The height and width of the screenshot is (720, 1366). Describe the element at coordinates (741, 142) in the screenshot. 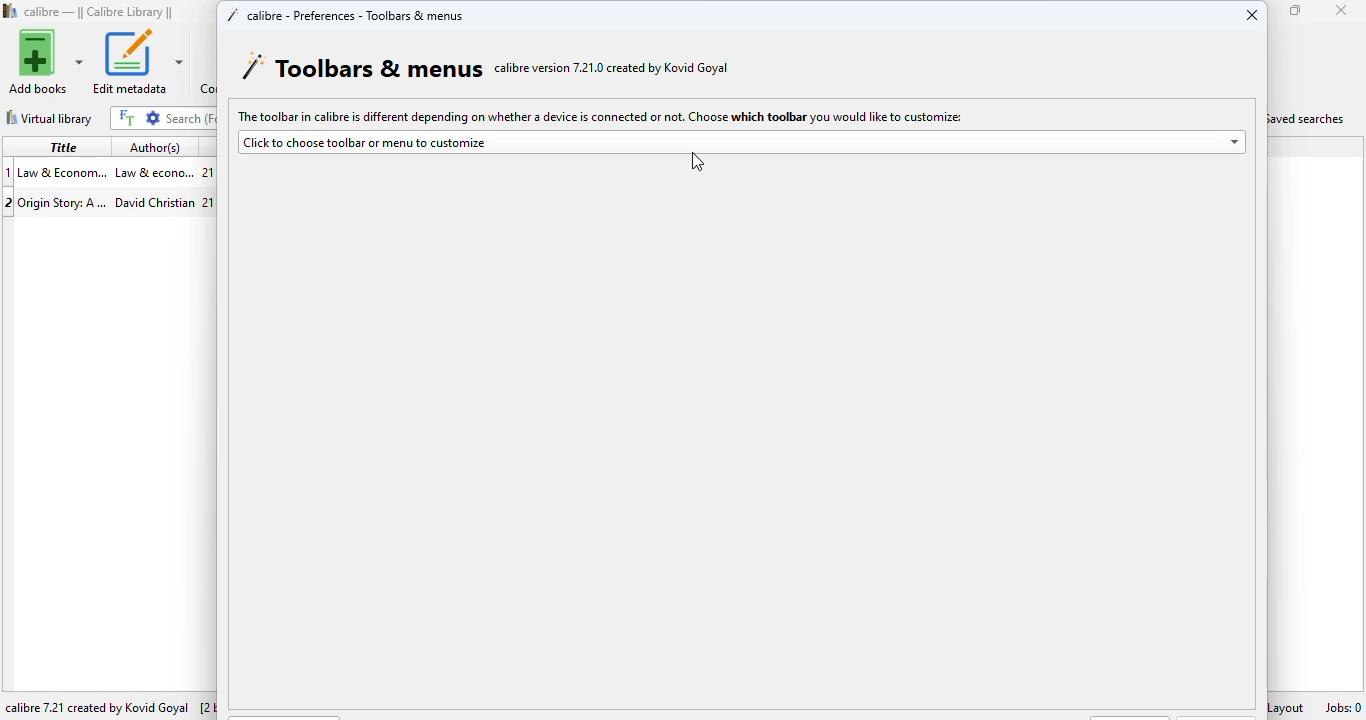

I see `click to choose toolbar or menu to customize` at that location.